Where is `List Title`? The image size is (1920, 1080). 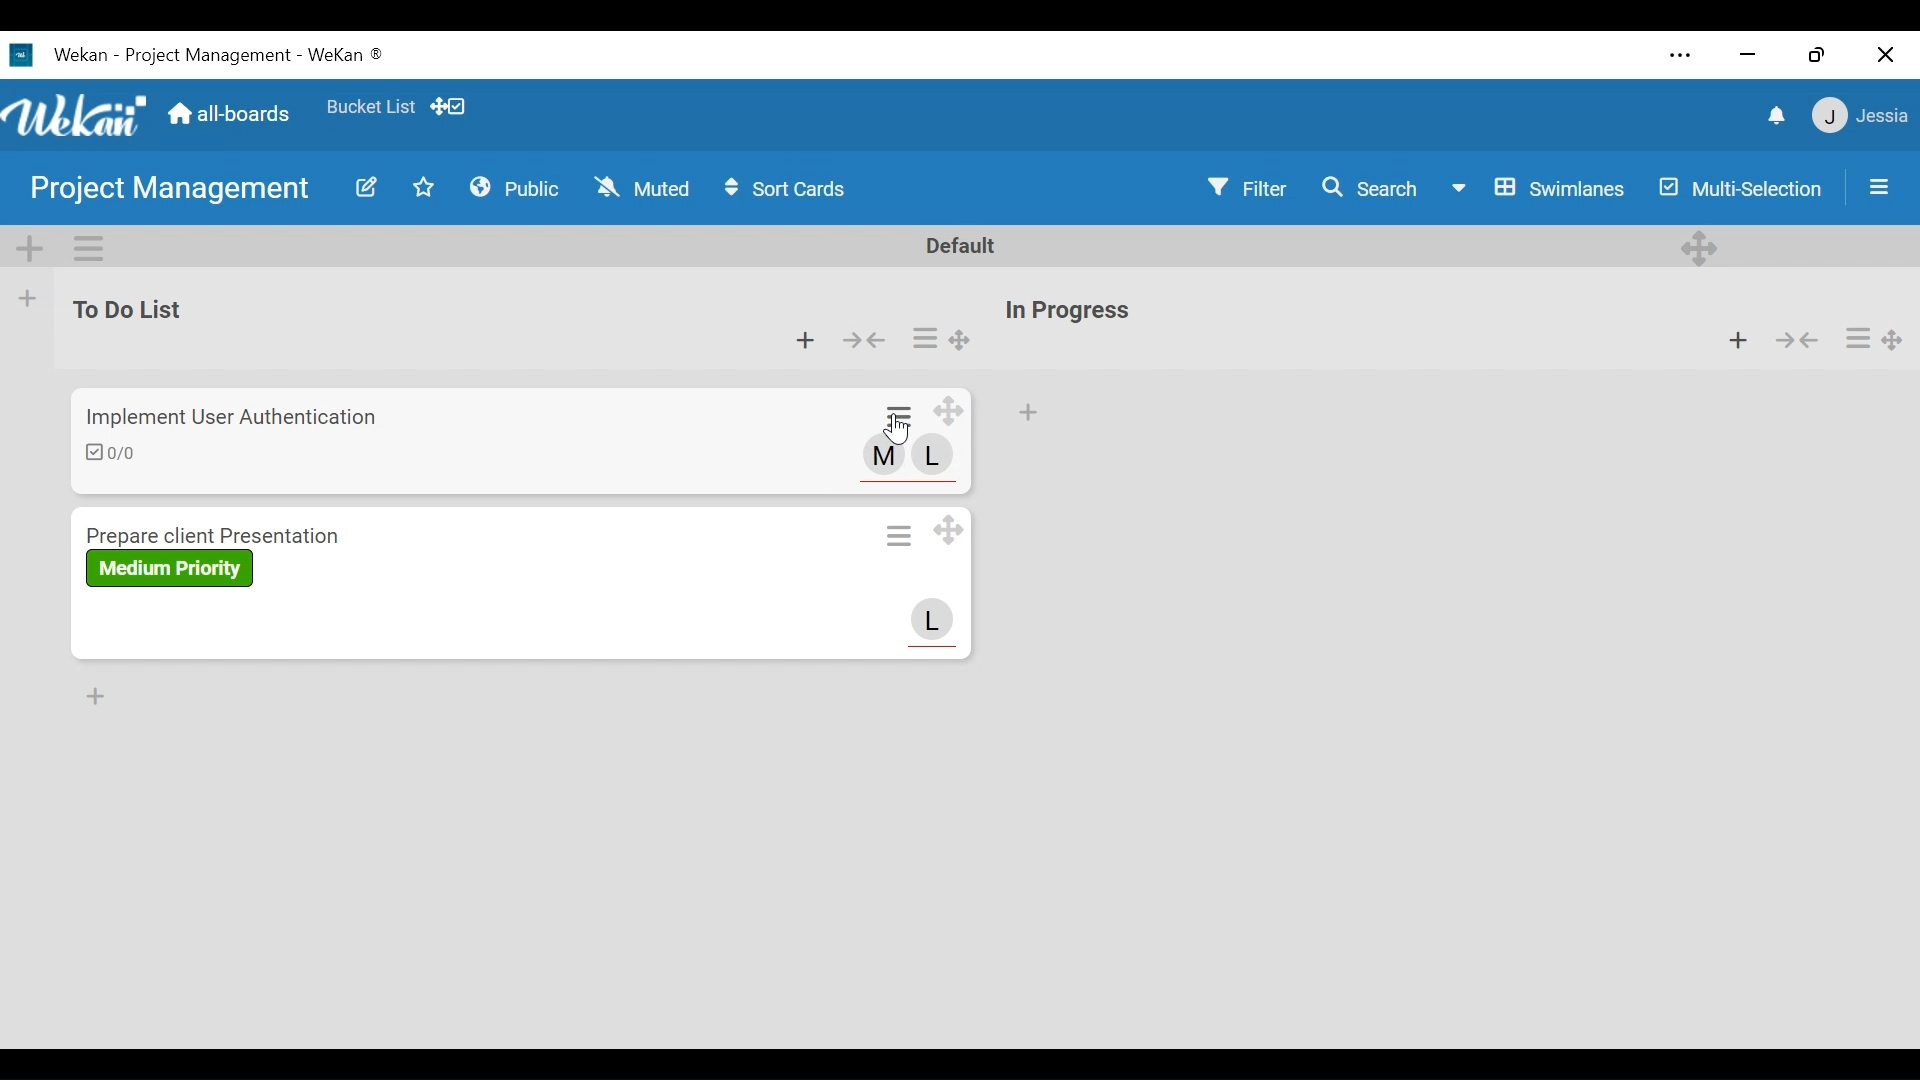 List Title is located at coordinates (1066, 312).